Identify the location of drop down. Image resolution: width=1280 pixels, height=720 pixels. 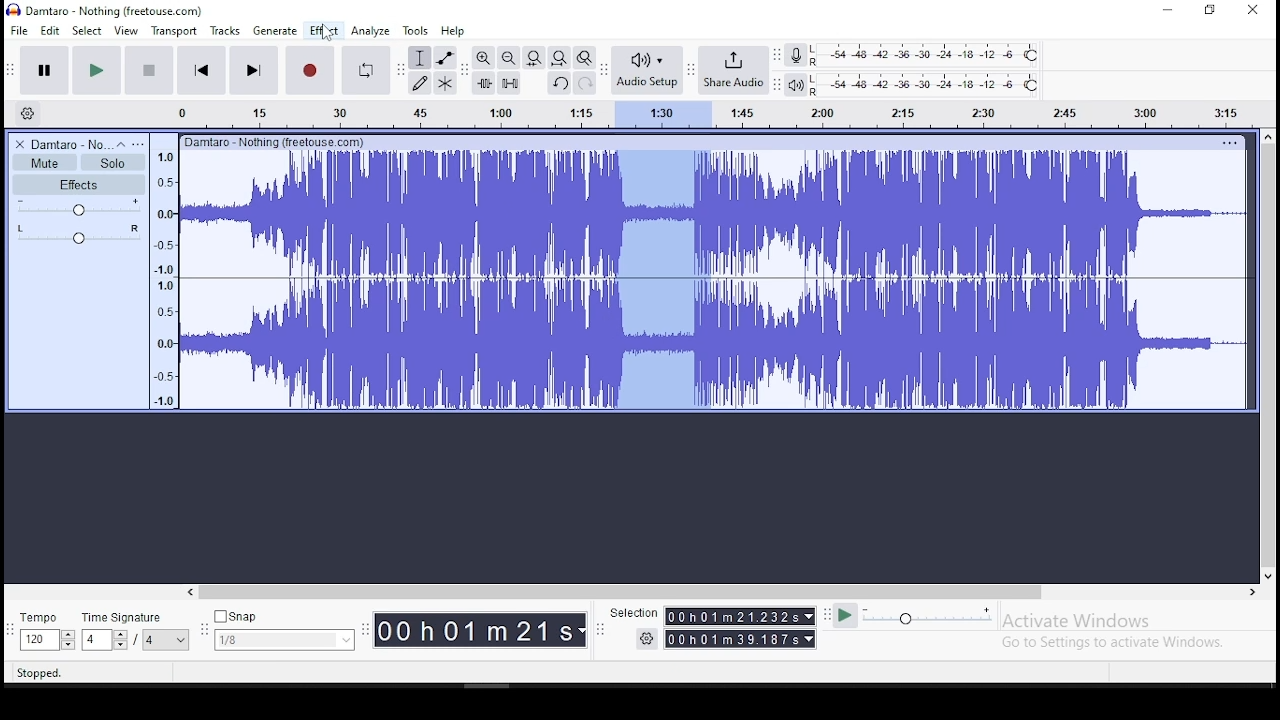
(119, 640).